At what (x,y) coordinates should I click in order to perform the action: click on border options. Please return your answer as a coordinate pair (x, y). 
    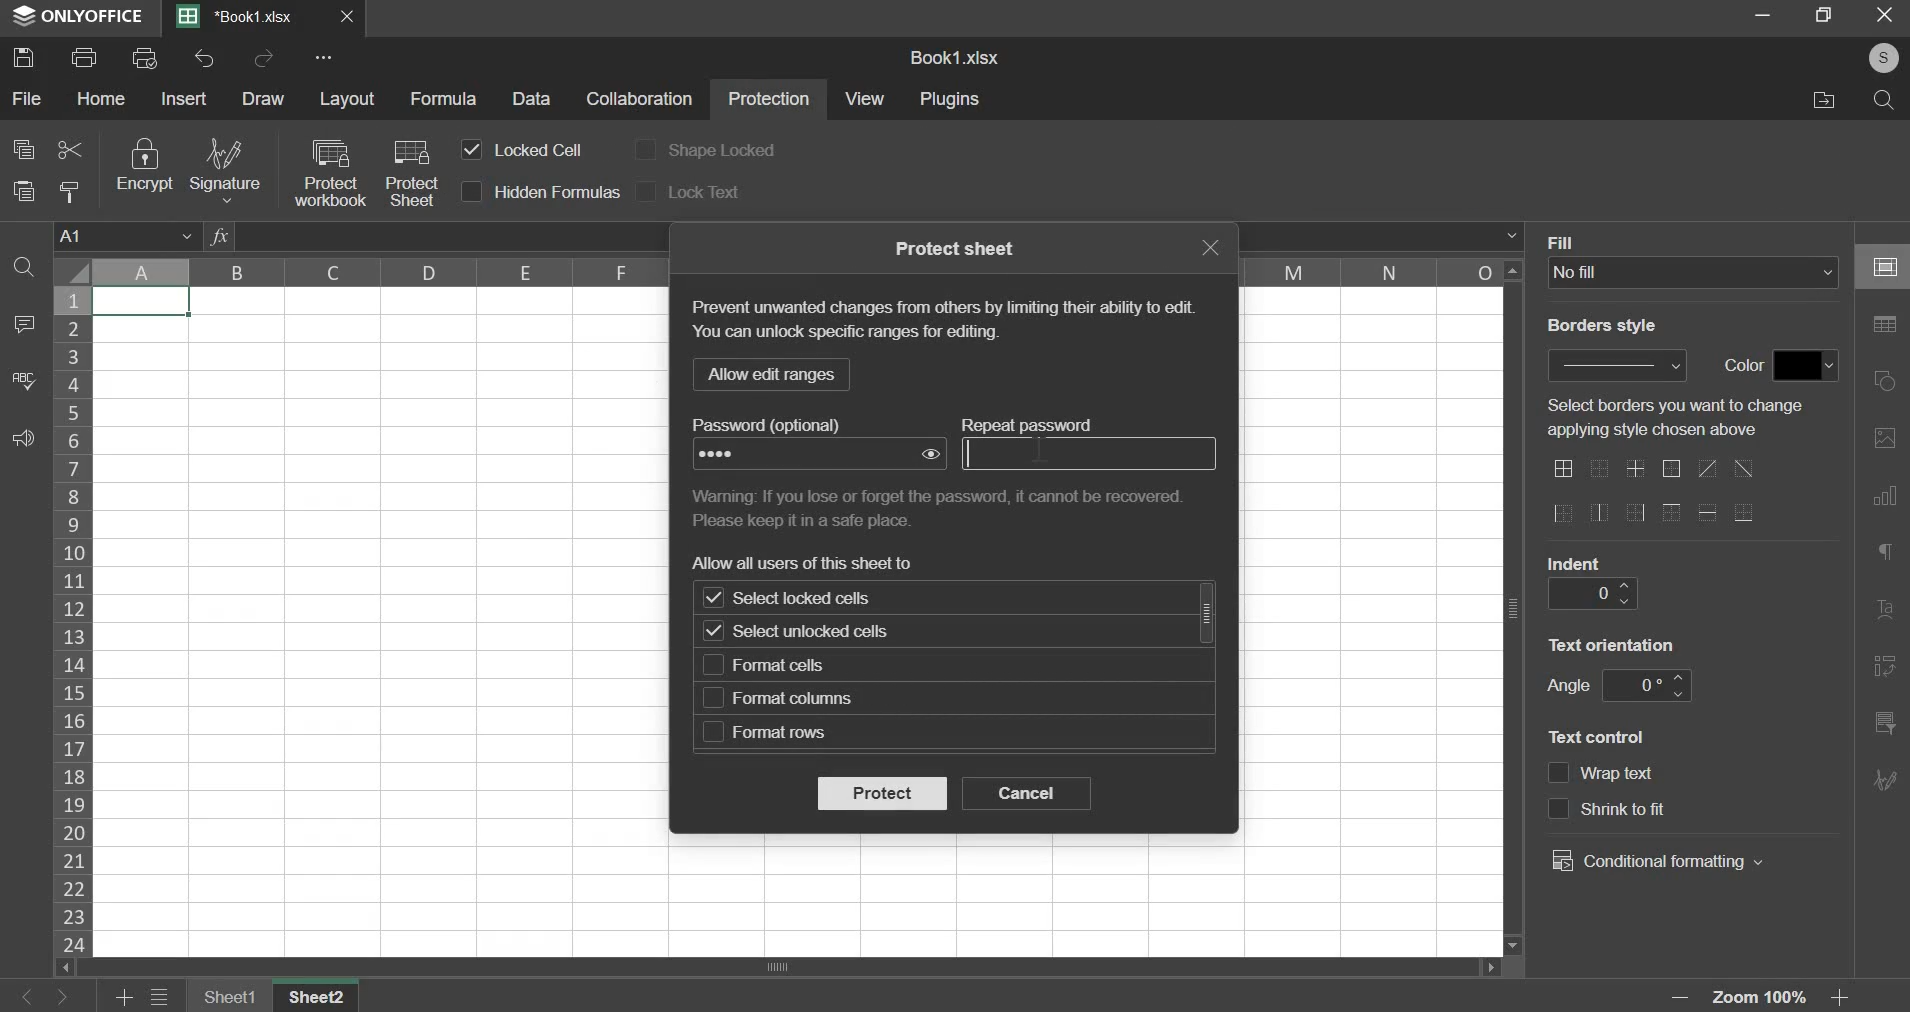
    Looking at the image, I should click on (1672, 514).